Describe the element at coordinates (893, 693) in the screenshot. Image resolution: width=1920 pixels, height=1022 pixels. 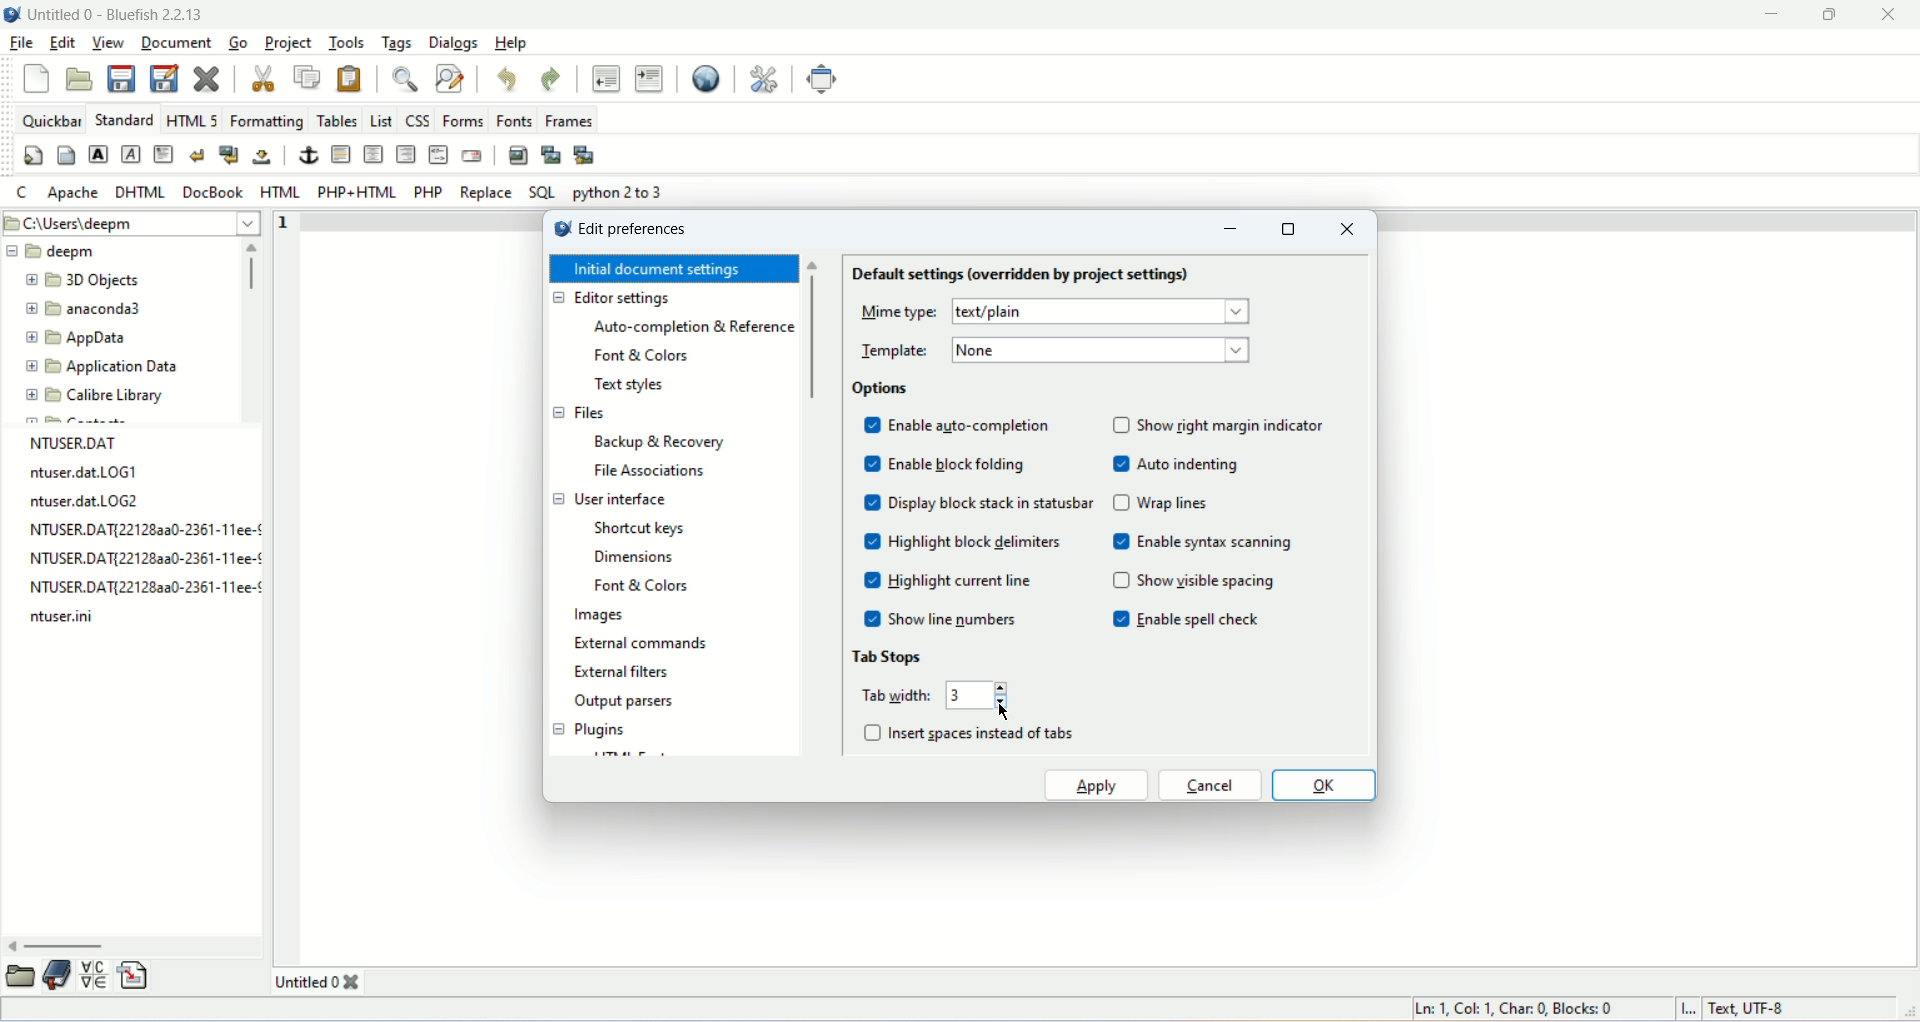
I see `tab width` at that location.